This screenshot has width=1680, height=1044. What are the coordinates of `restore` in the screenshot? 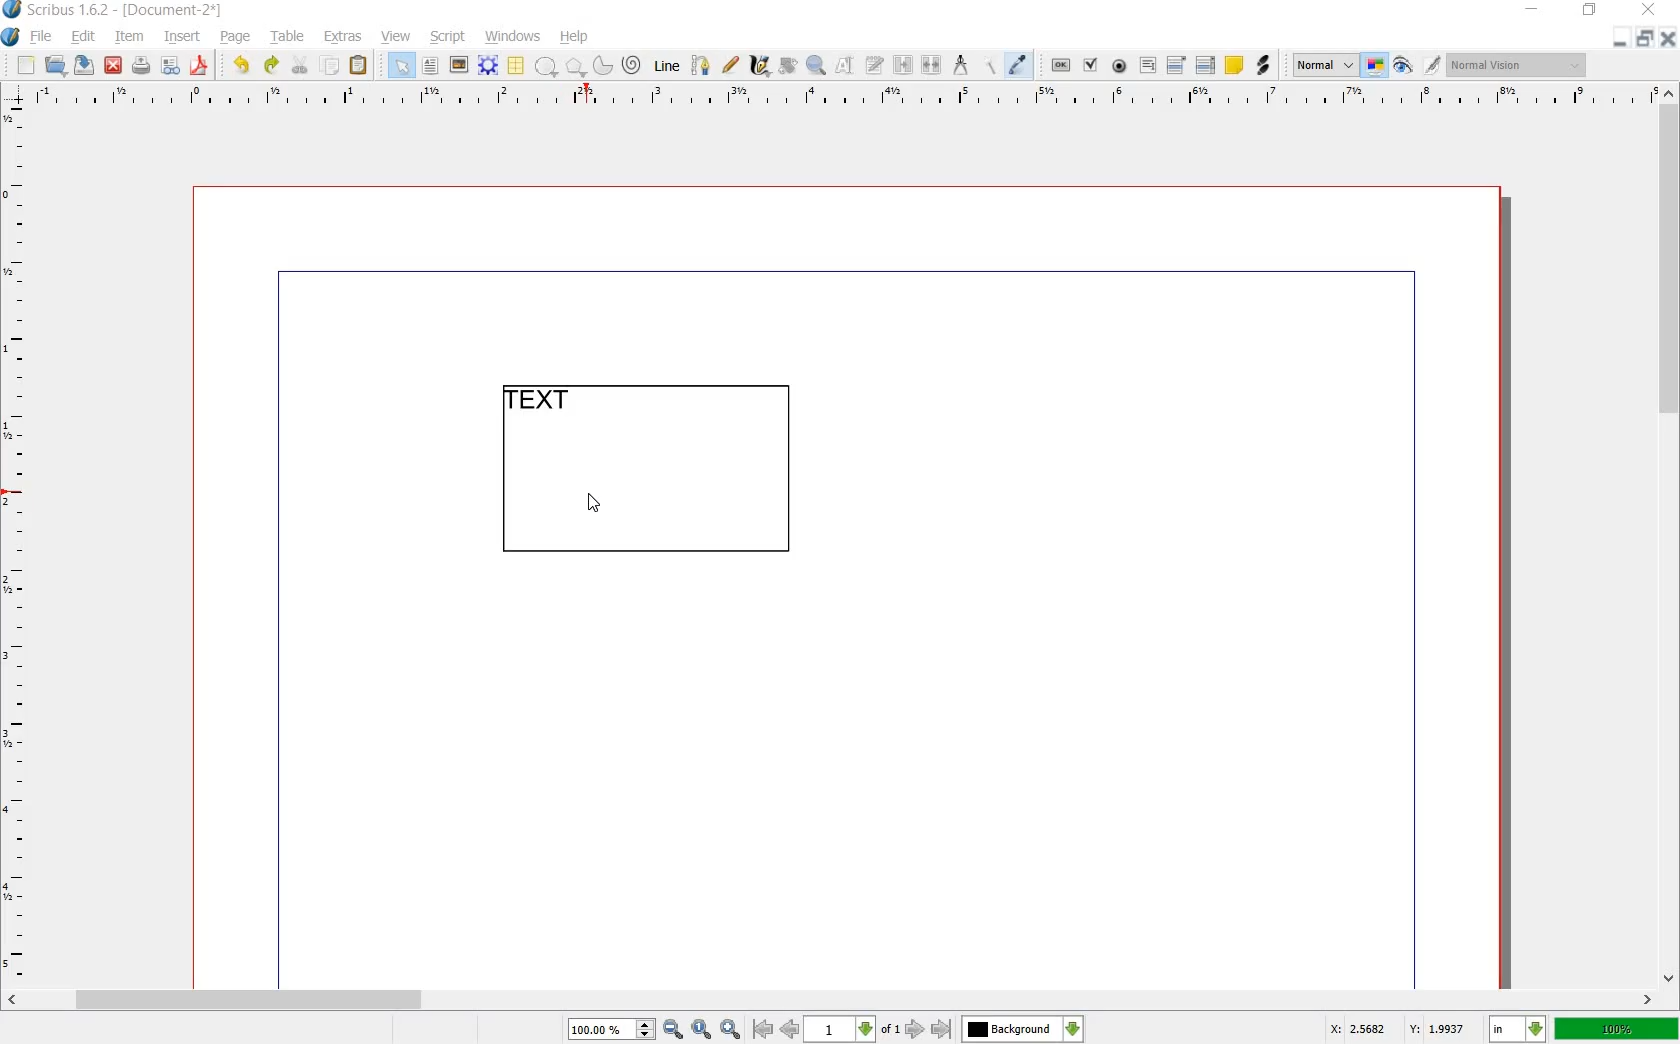 It's located at (1644, 40).